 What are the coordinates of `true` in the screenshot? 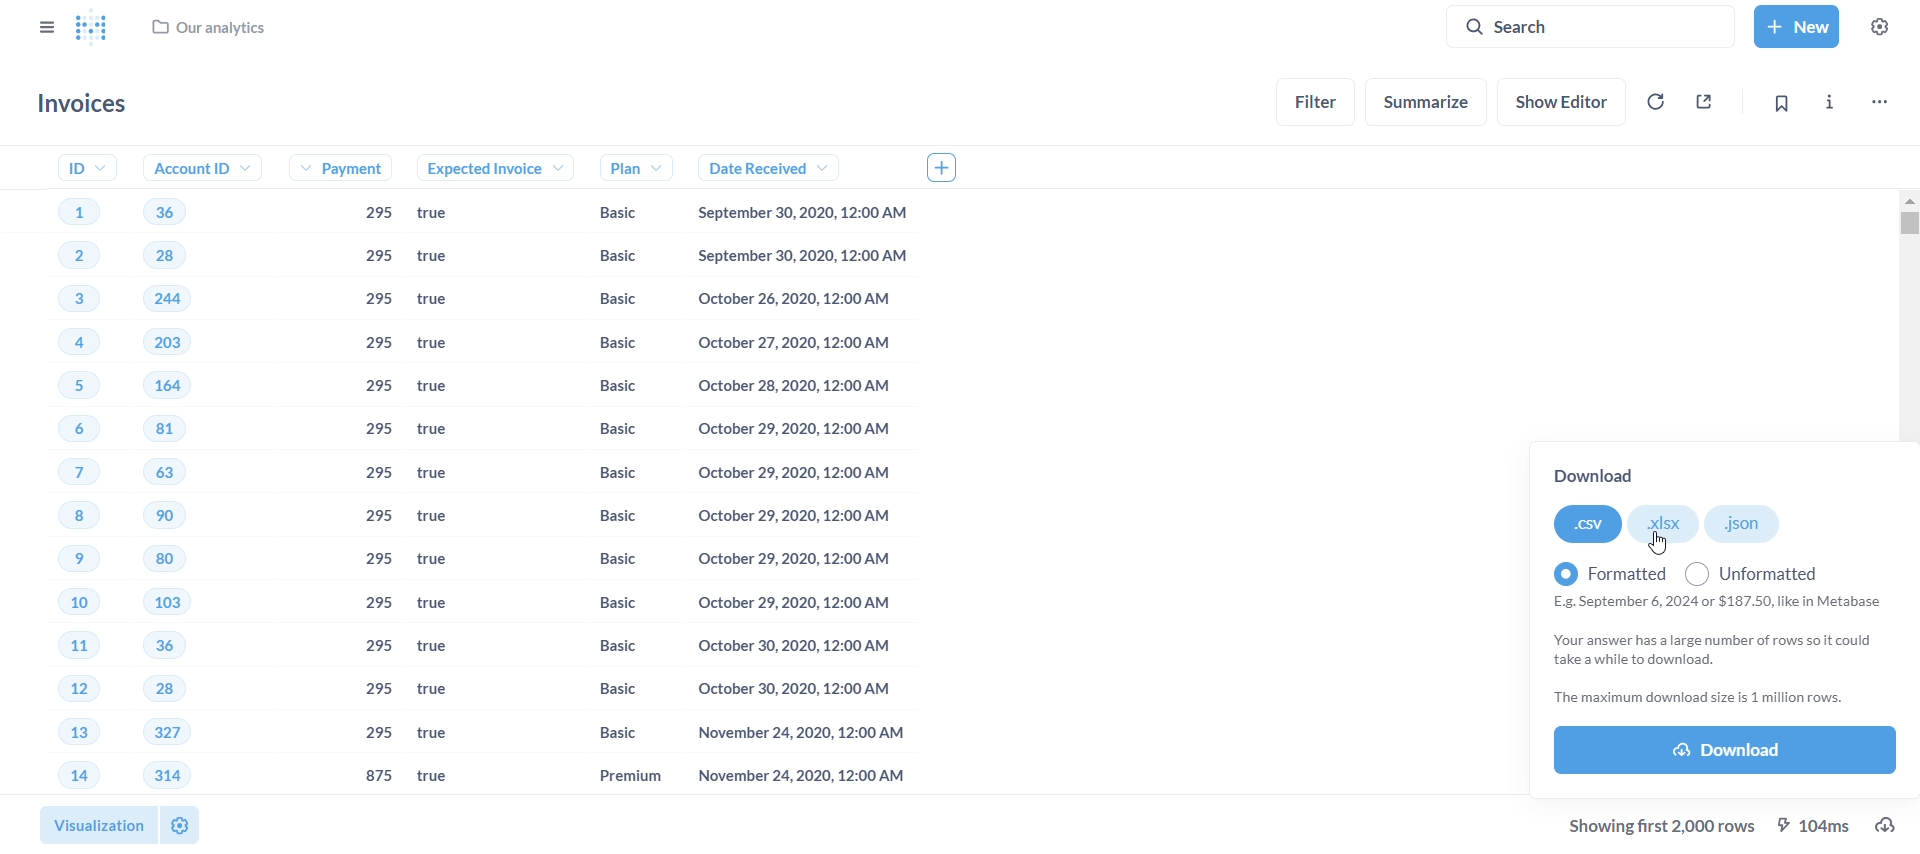 It's located at (447, 387).